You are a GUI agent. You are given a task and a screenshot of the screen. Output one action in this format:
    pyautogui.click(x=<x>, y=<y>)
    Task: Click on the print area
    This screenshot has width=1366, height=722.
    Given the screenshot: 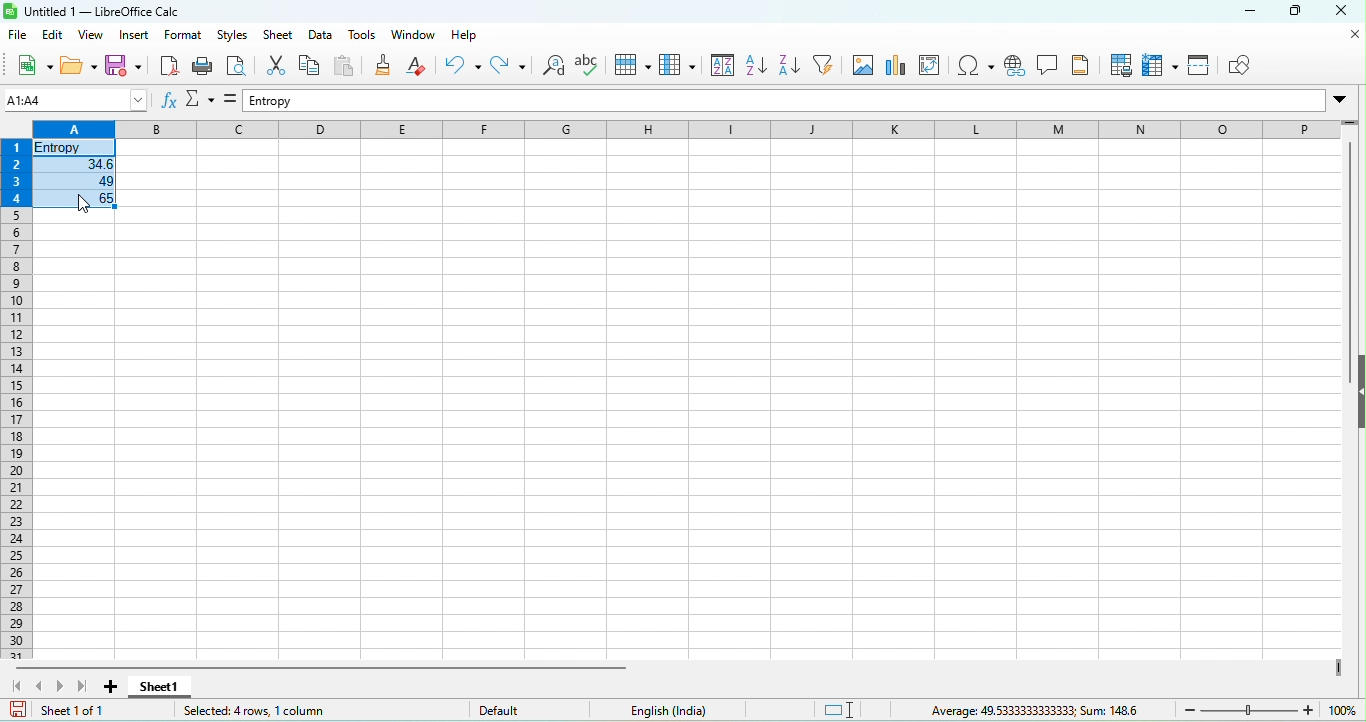 What is the action you would take?
    pyautogui.click(x=1121, y=69)
    